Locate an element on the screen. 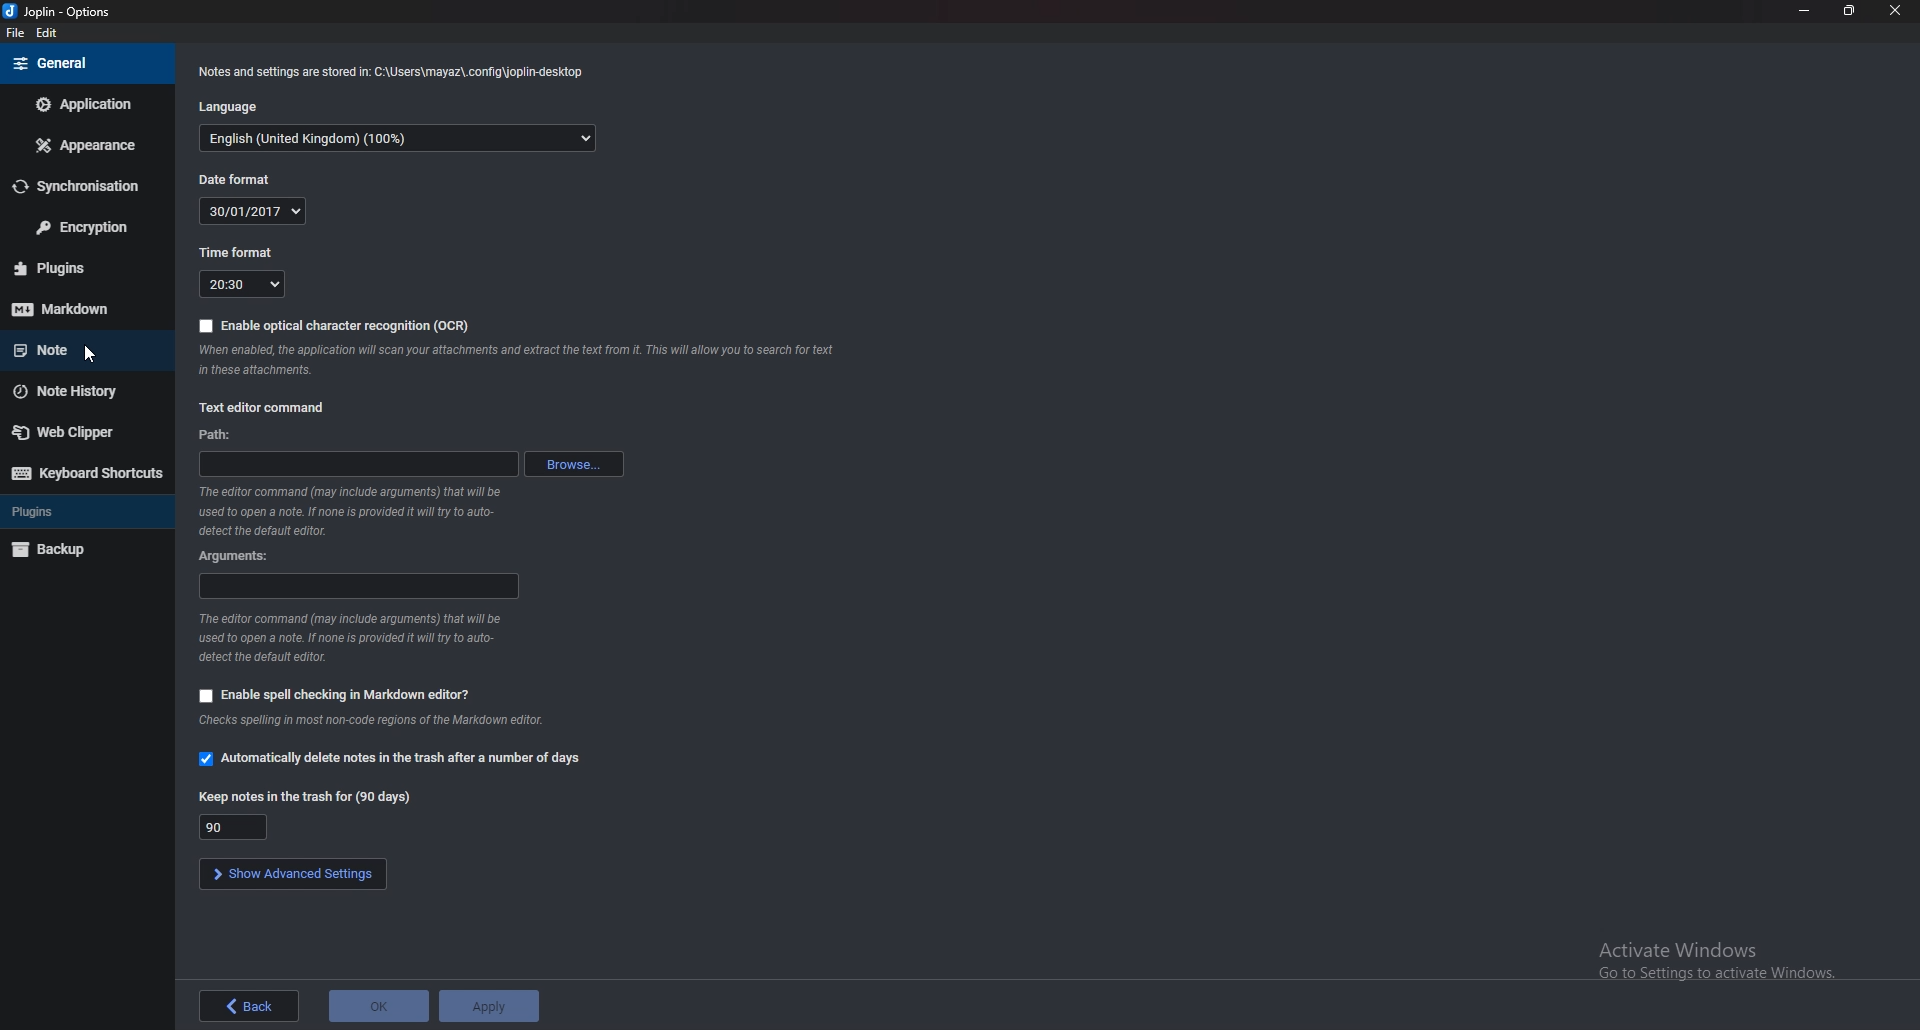 The width and height of the screenshot is (1920, 1030). Note history is located at coordinates (79, 392).